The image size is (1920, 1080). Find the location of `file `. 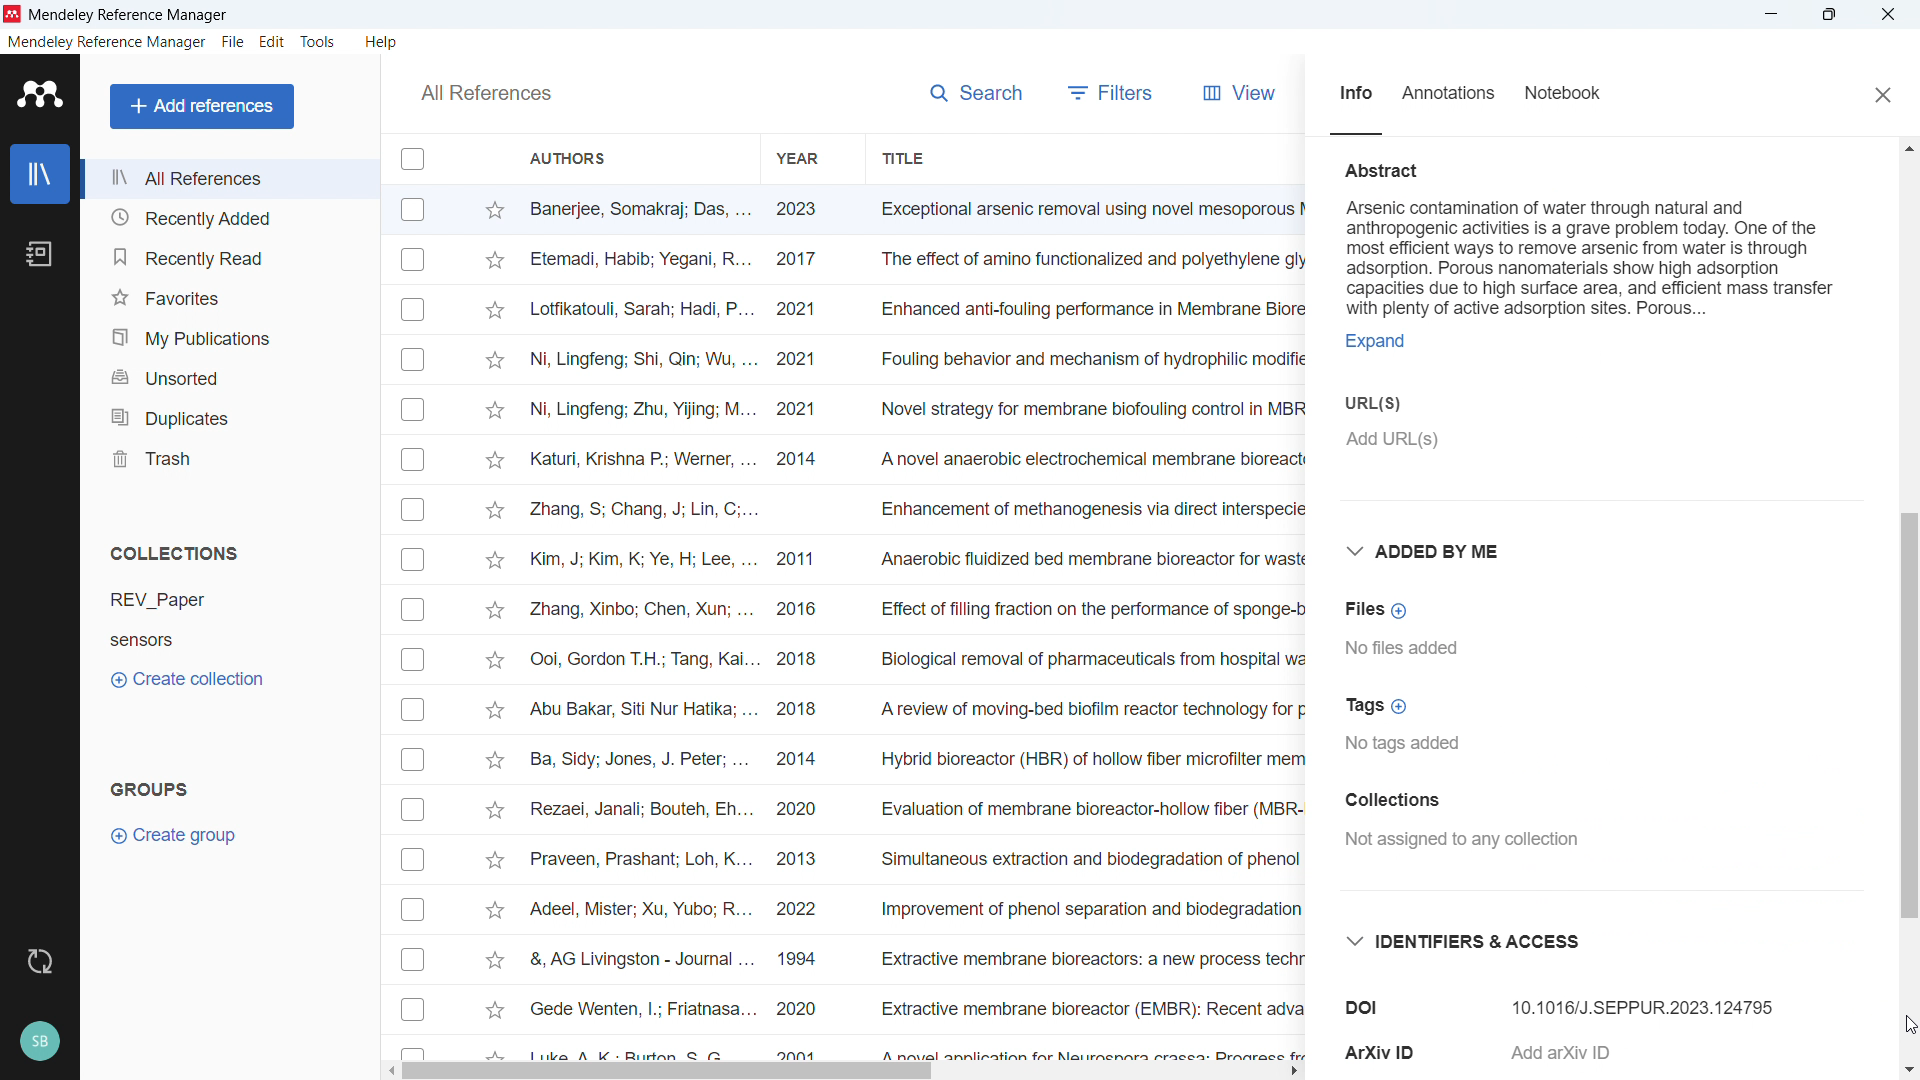

file  is located at coordinates (233, 43).